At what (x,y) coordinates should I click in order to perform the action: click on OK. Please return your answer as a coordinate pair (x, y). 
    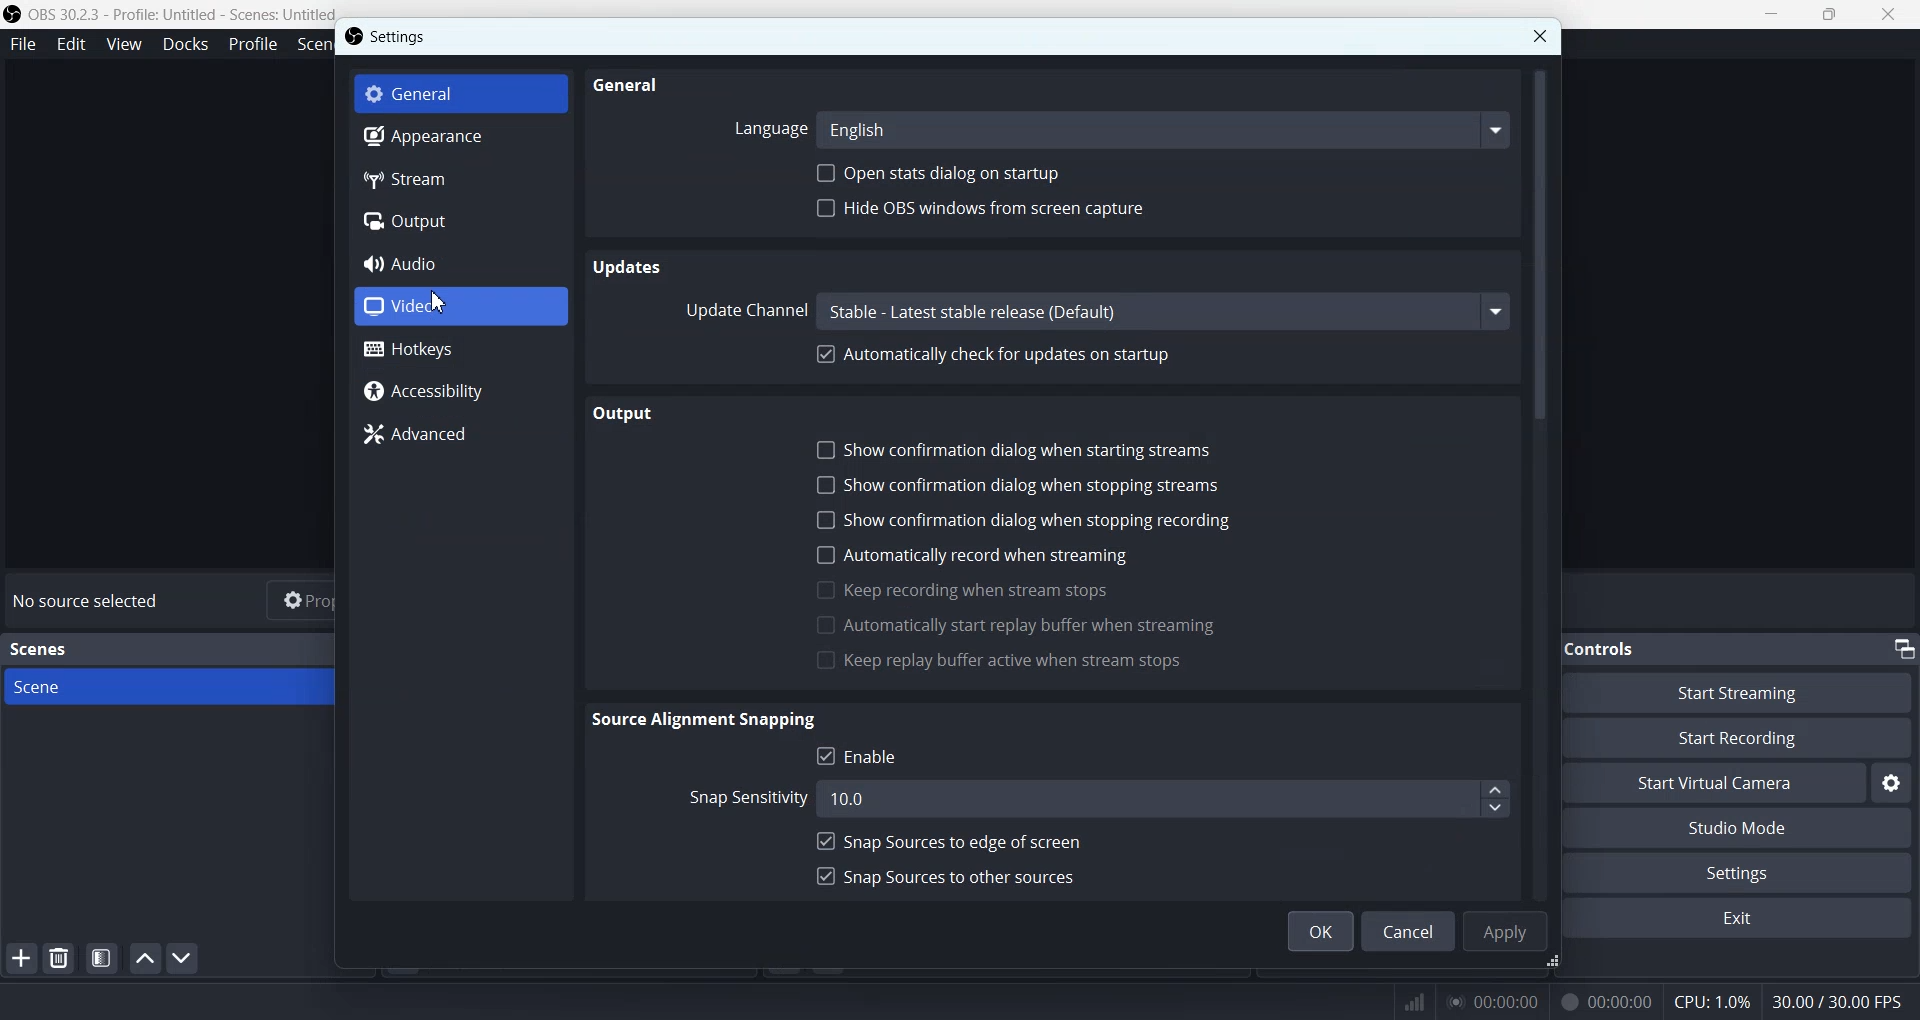
    Looking at the image, I should click on (1320, 931).